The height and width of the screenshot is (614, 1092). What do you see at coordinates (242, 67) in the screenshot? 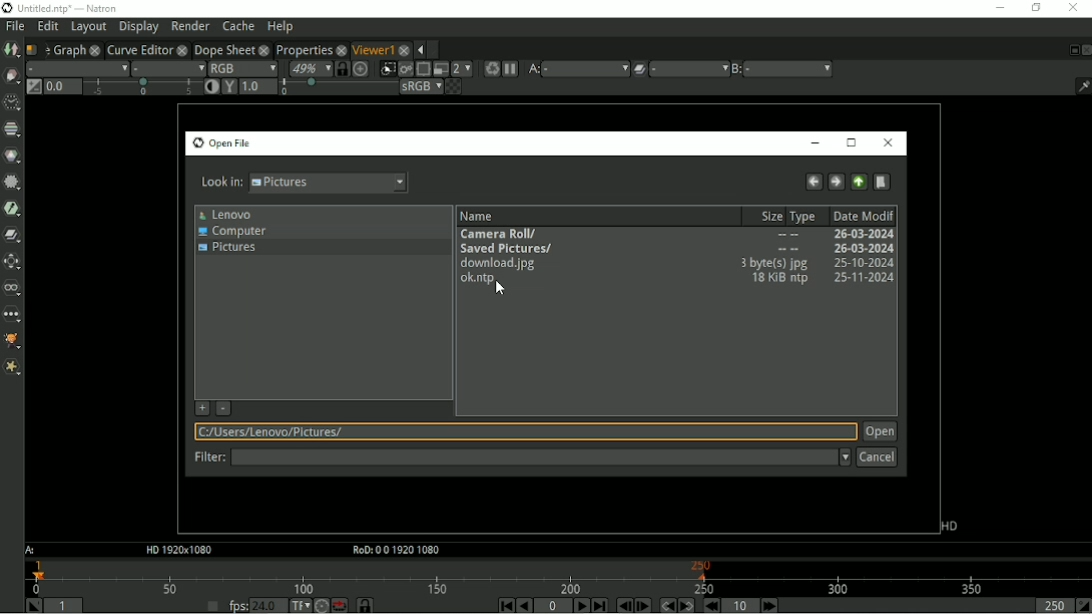
I see `Display Channels` at bounding box center [242, 67].